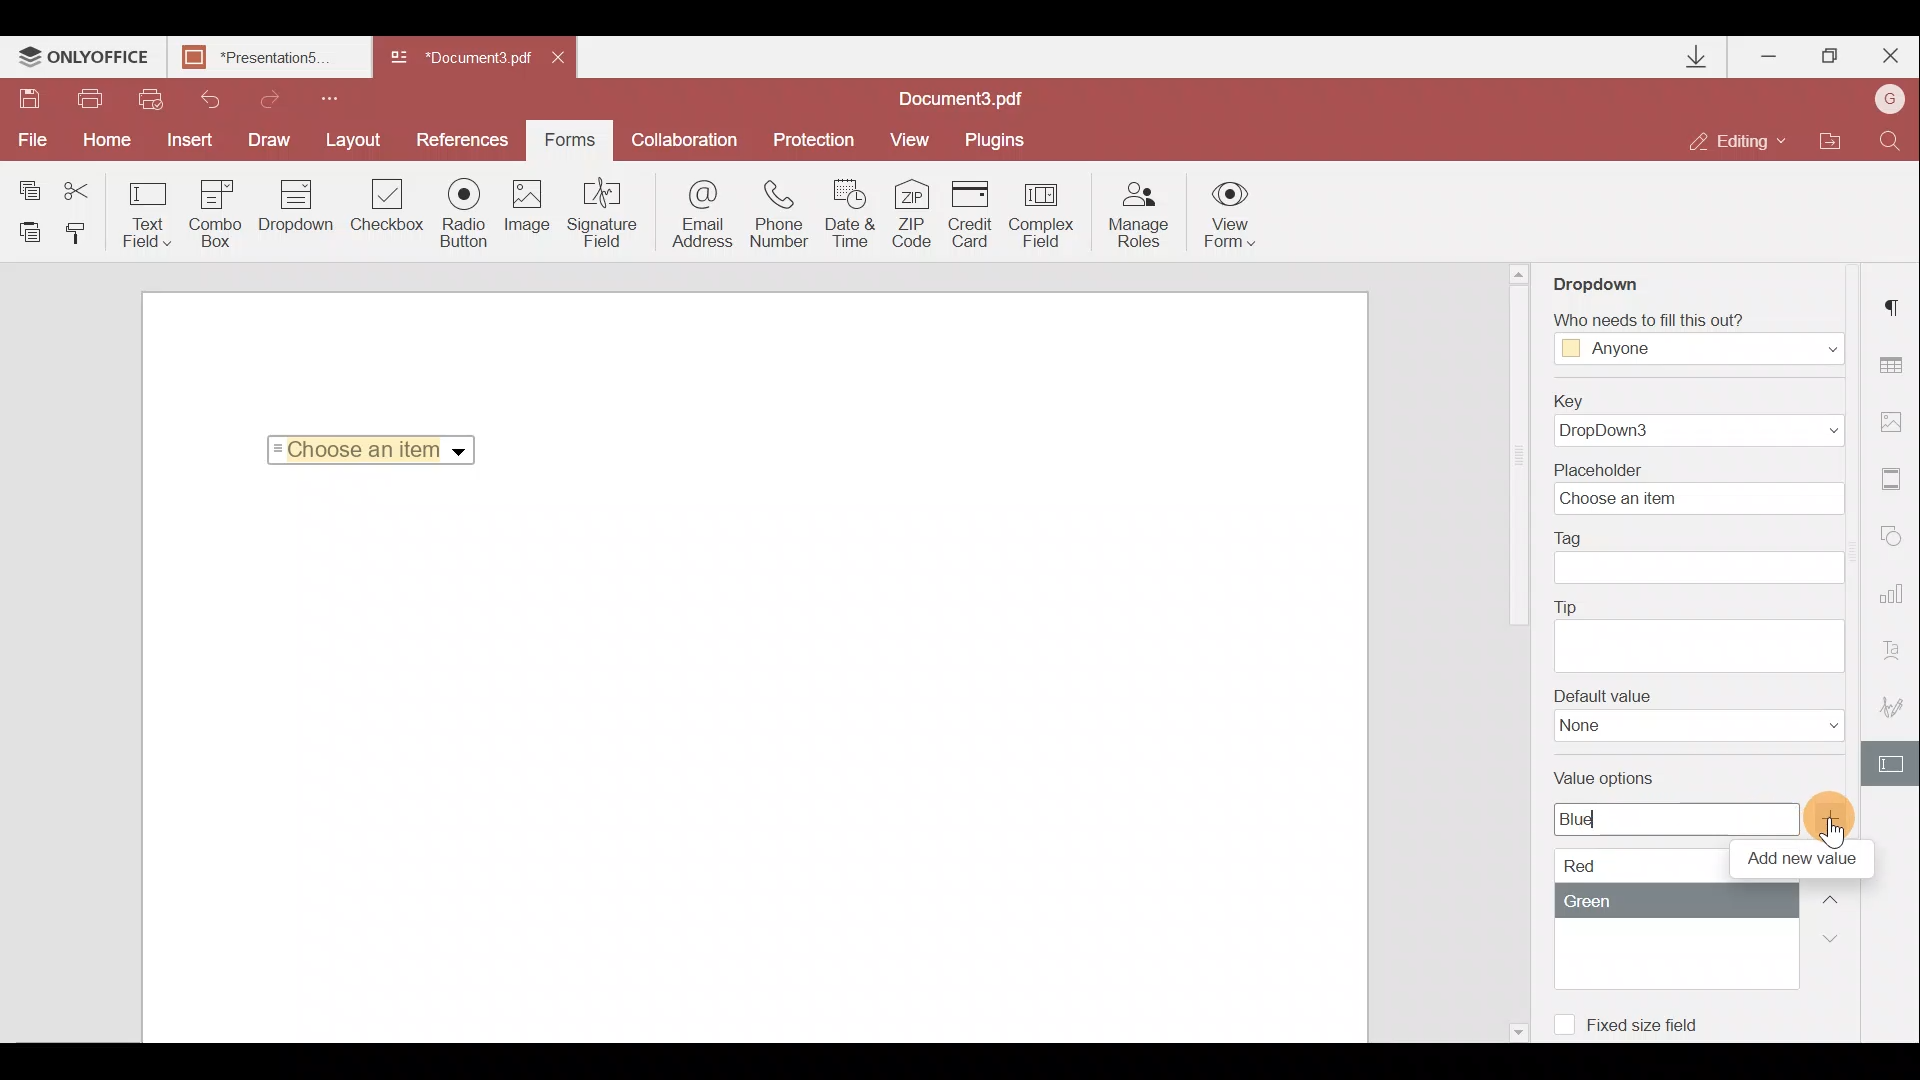 Image resolution: width=1920 pixels, height=1080 pixels. I want to click on Headers & footers settings, so click(1897, 480).